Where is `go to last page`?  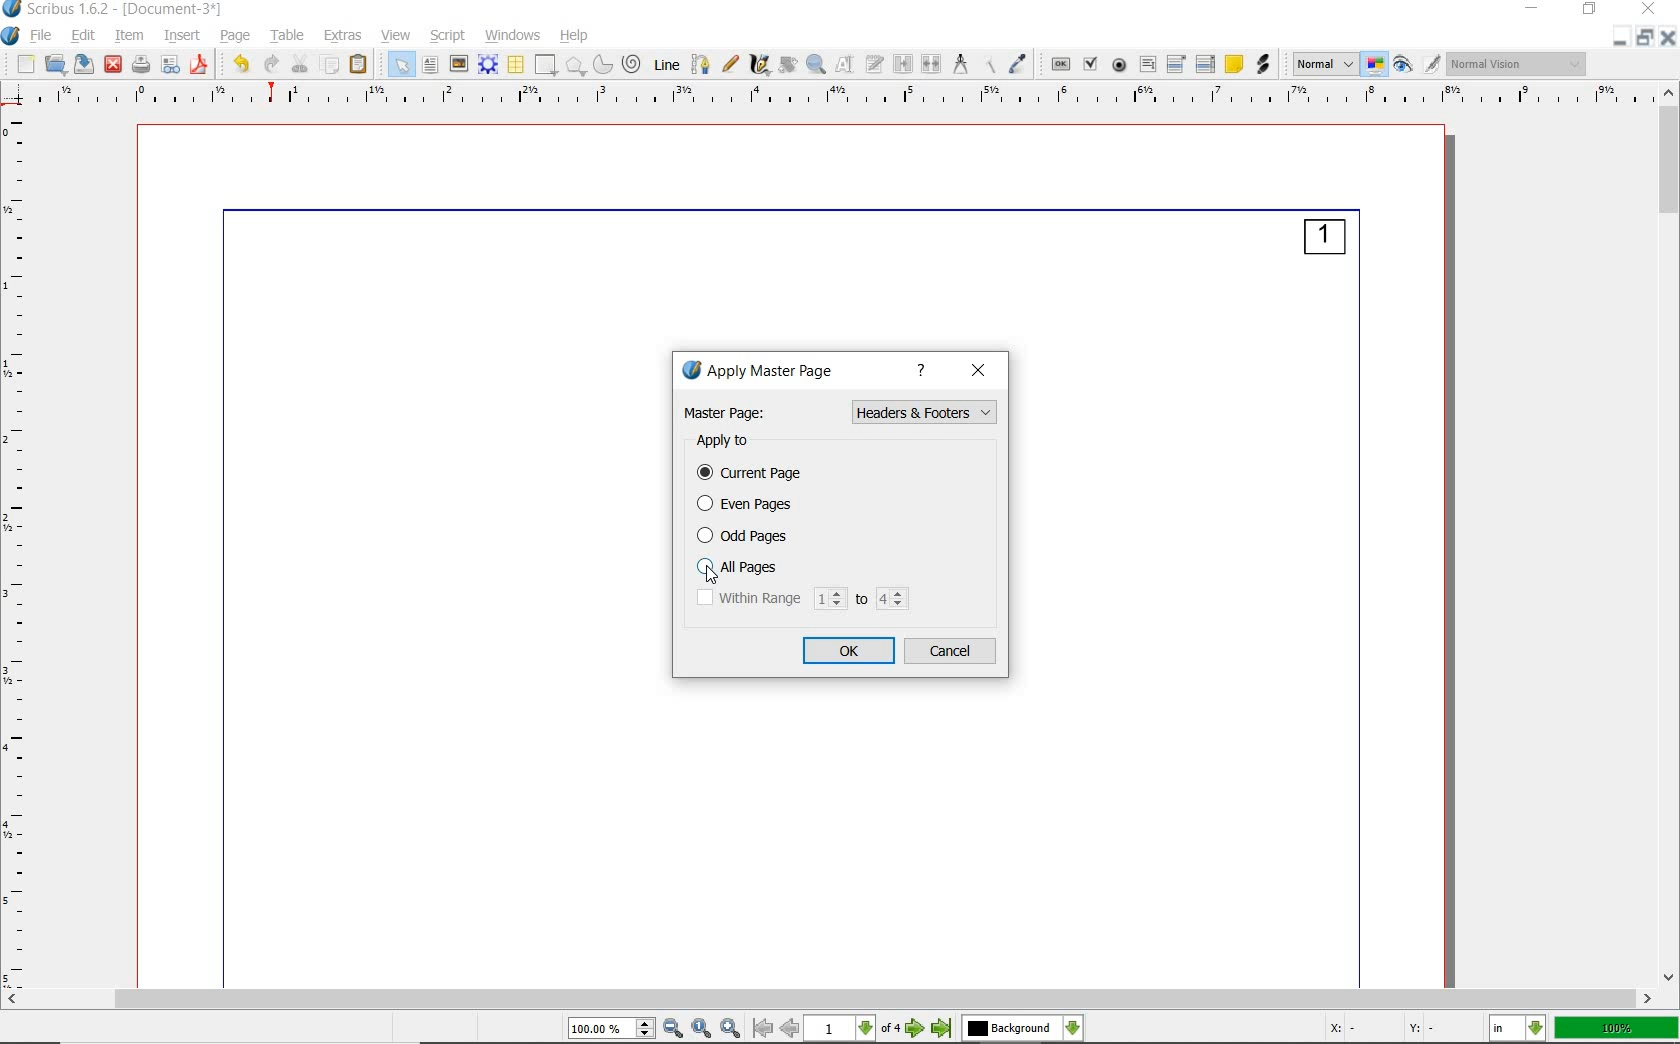 go to last page is located at coordinates (942, 1030).